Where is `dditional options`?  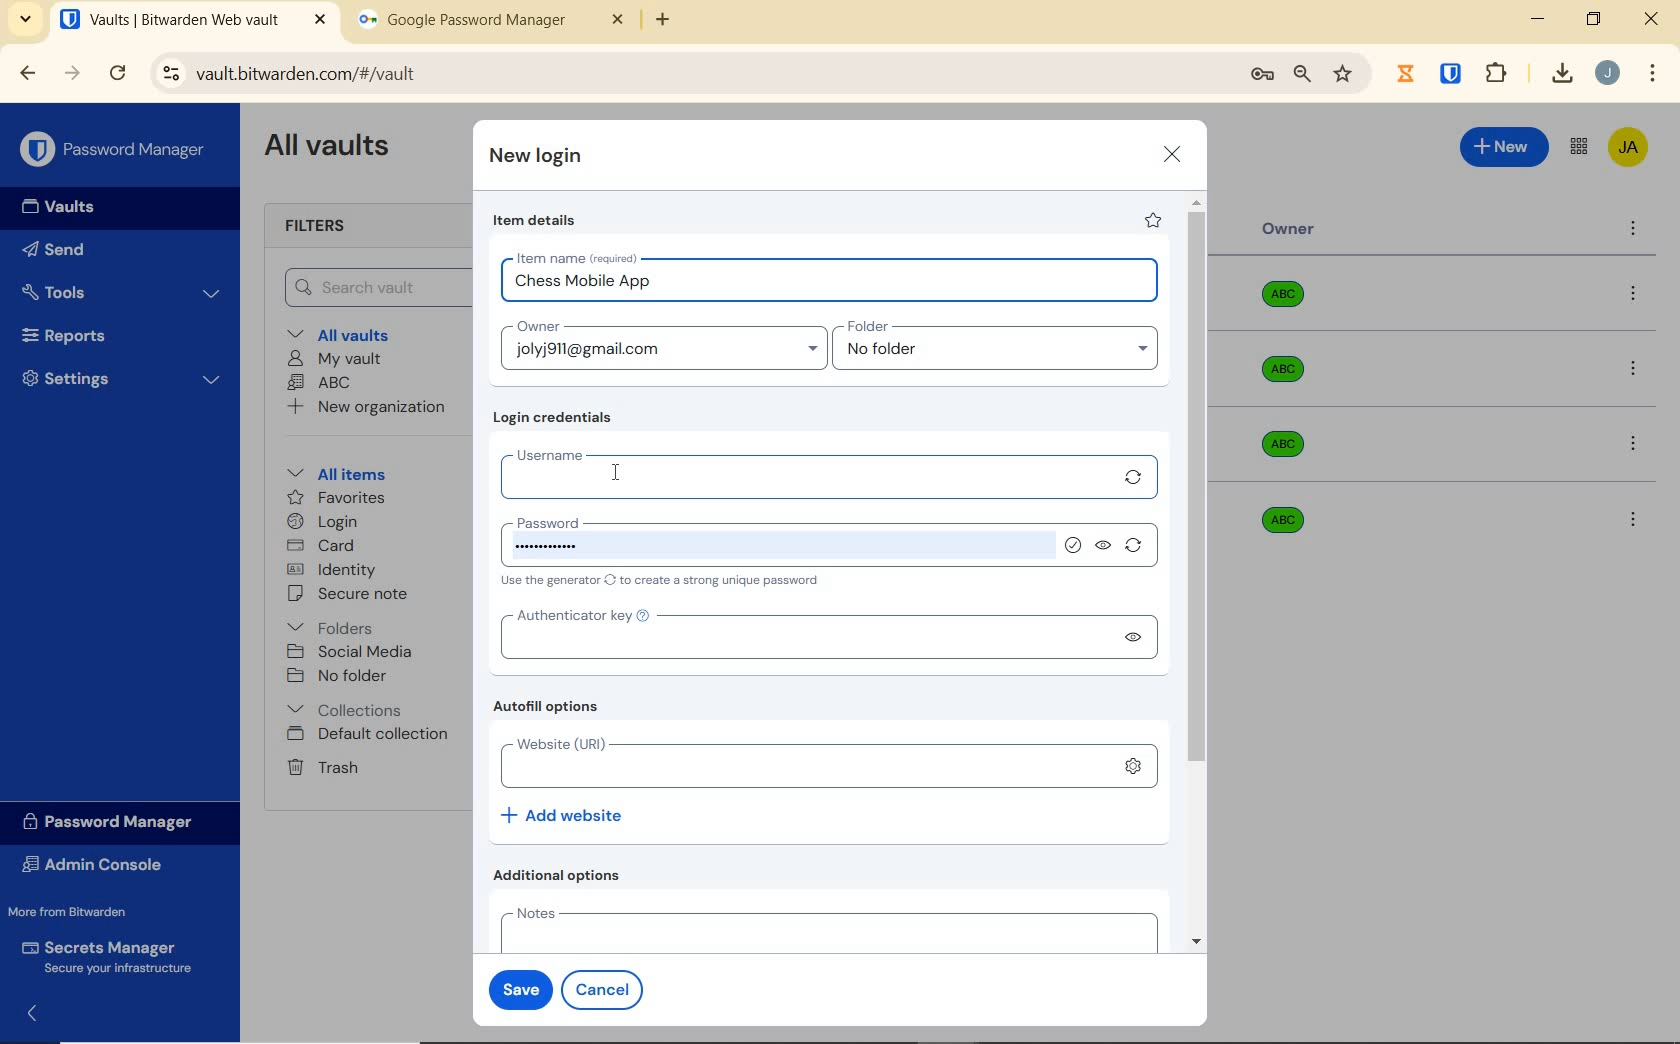
dditional options is located at coordinates (562, 875).